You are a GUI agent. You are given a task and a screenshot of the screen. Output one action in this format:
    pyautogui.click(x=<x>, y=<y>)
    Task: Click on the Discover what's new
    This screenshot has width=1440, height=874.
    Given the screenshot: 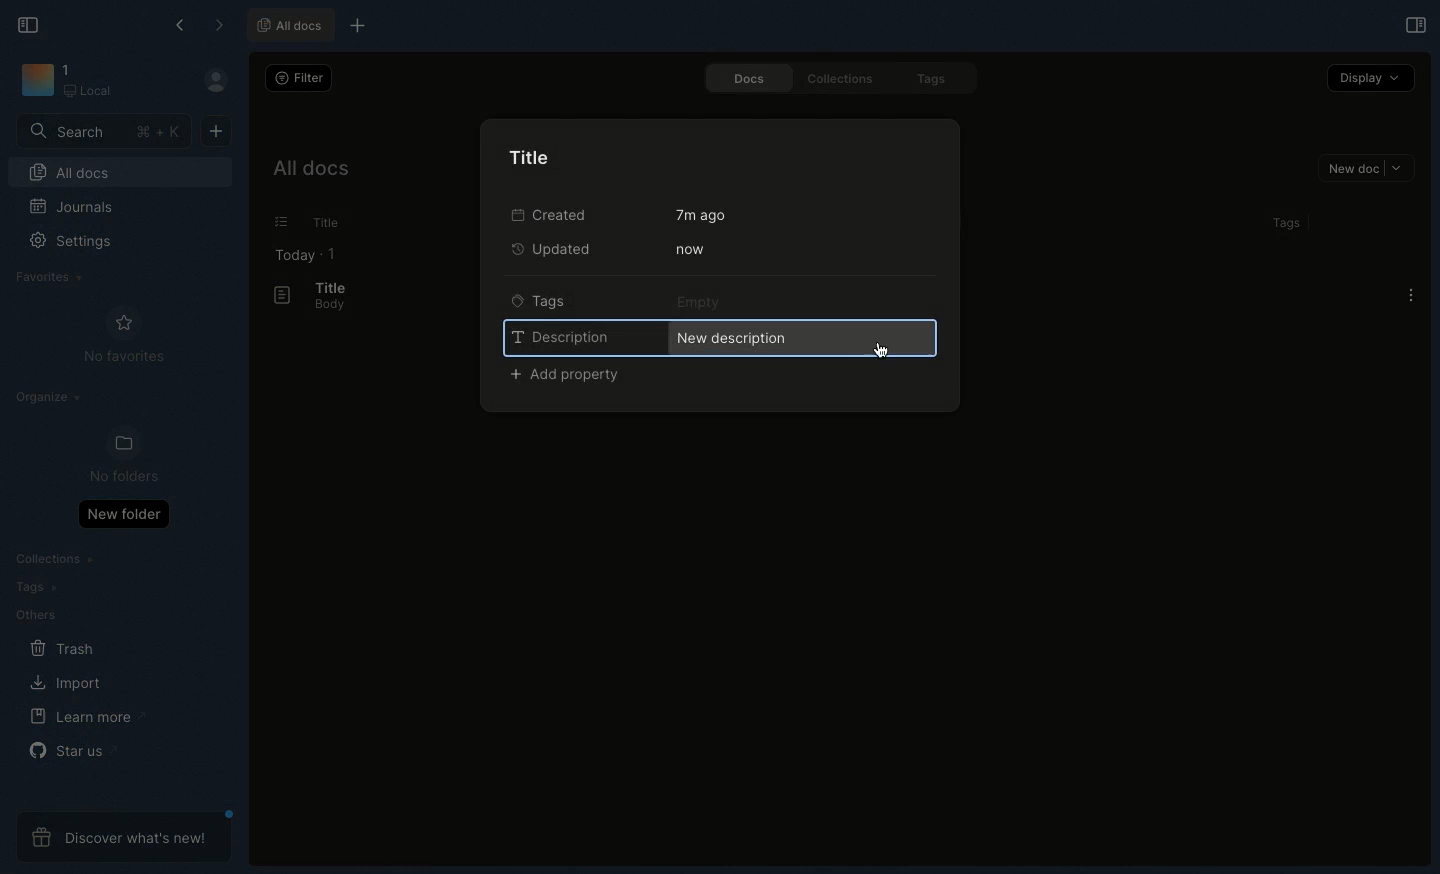 What is the action you would take?
    pyautogui.click(x=124, y=837)
    